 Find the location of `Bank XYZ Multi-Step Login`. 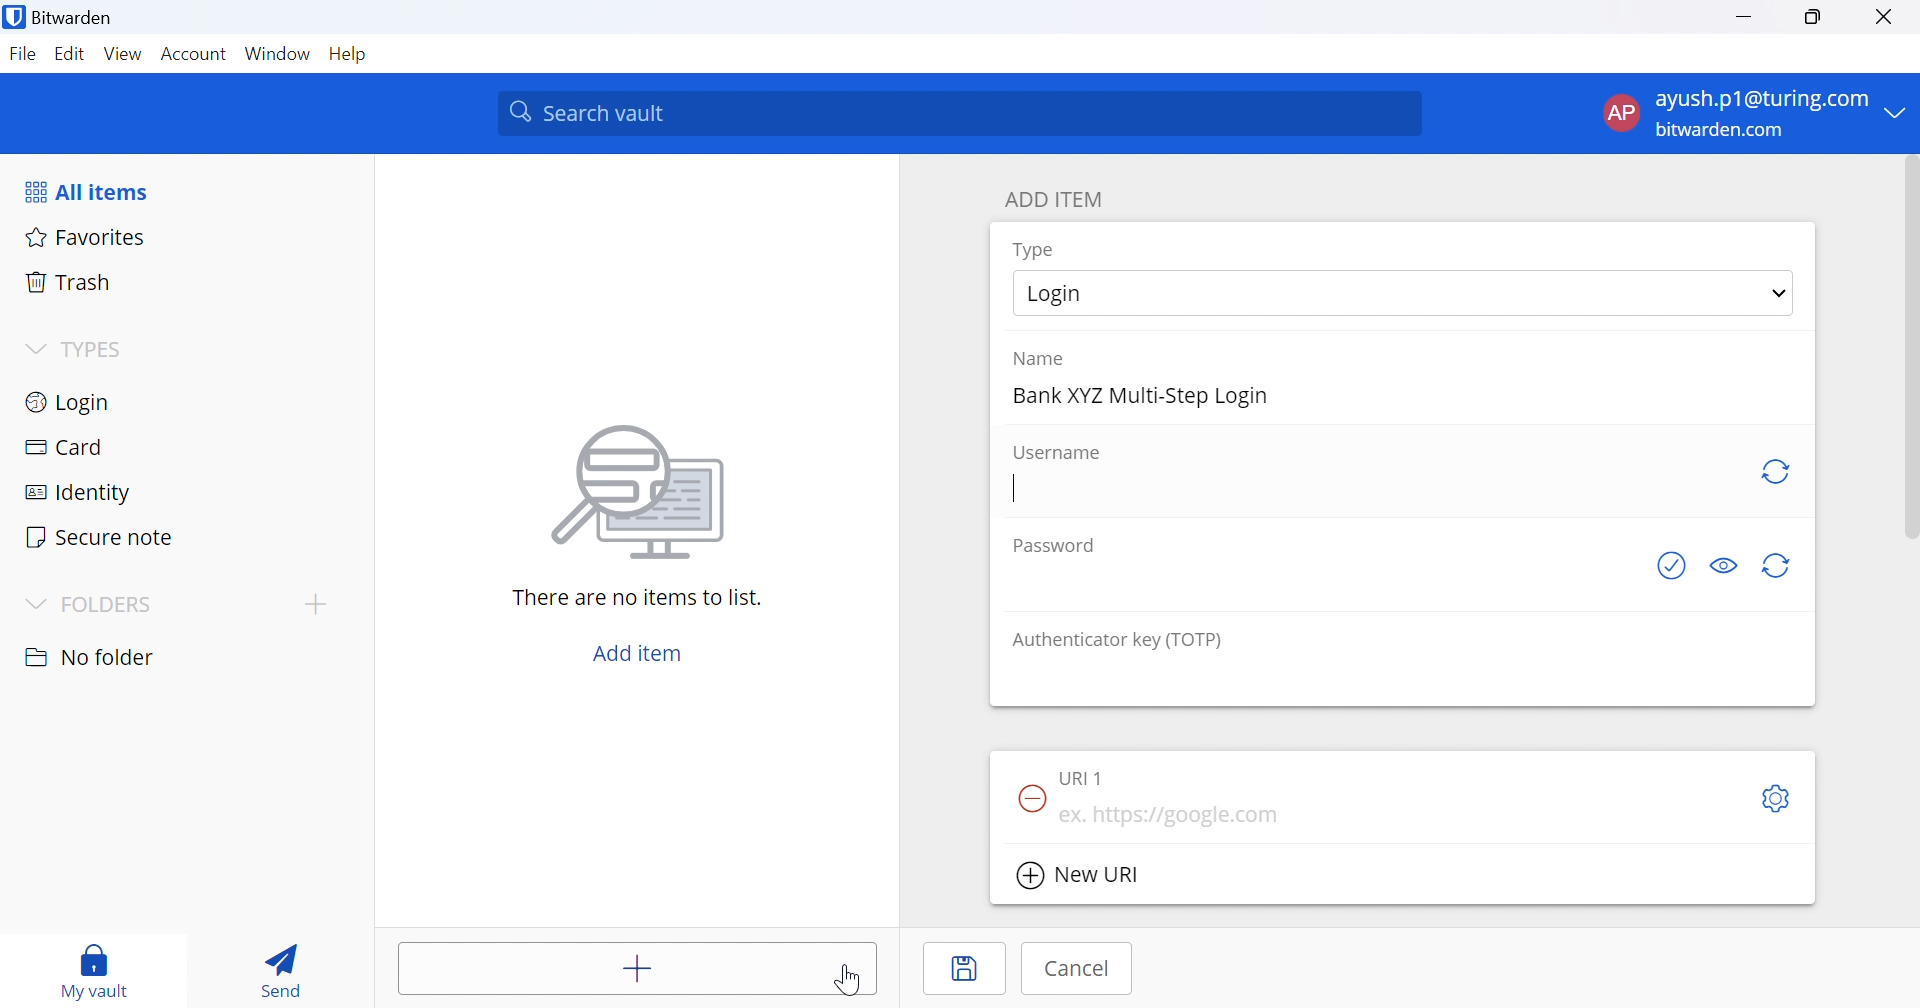

Bank XYZ Multi-Step Login is located at coordinates (1143, 397).